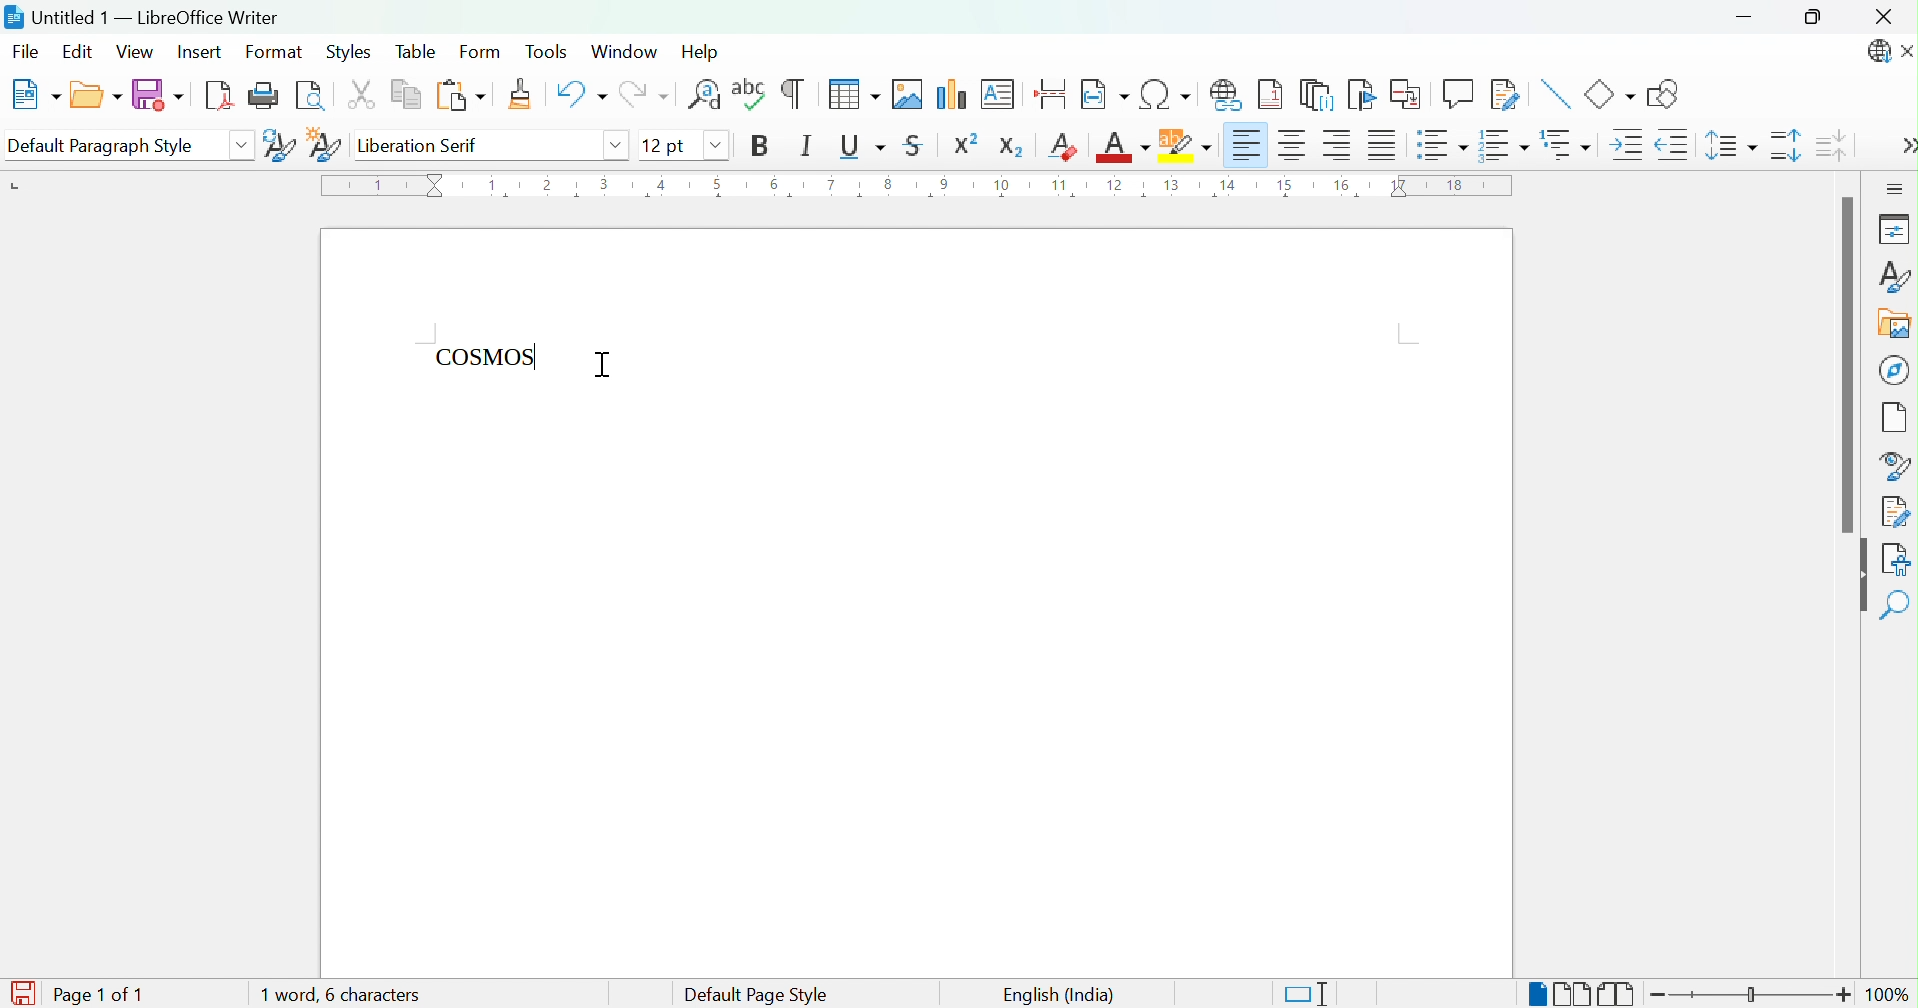  Describe the element at coordinates (1608, 94) in the screenshot. I see `Basic Shapes` at that location.